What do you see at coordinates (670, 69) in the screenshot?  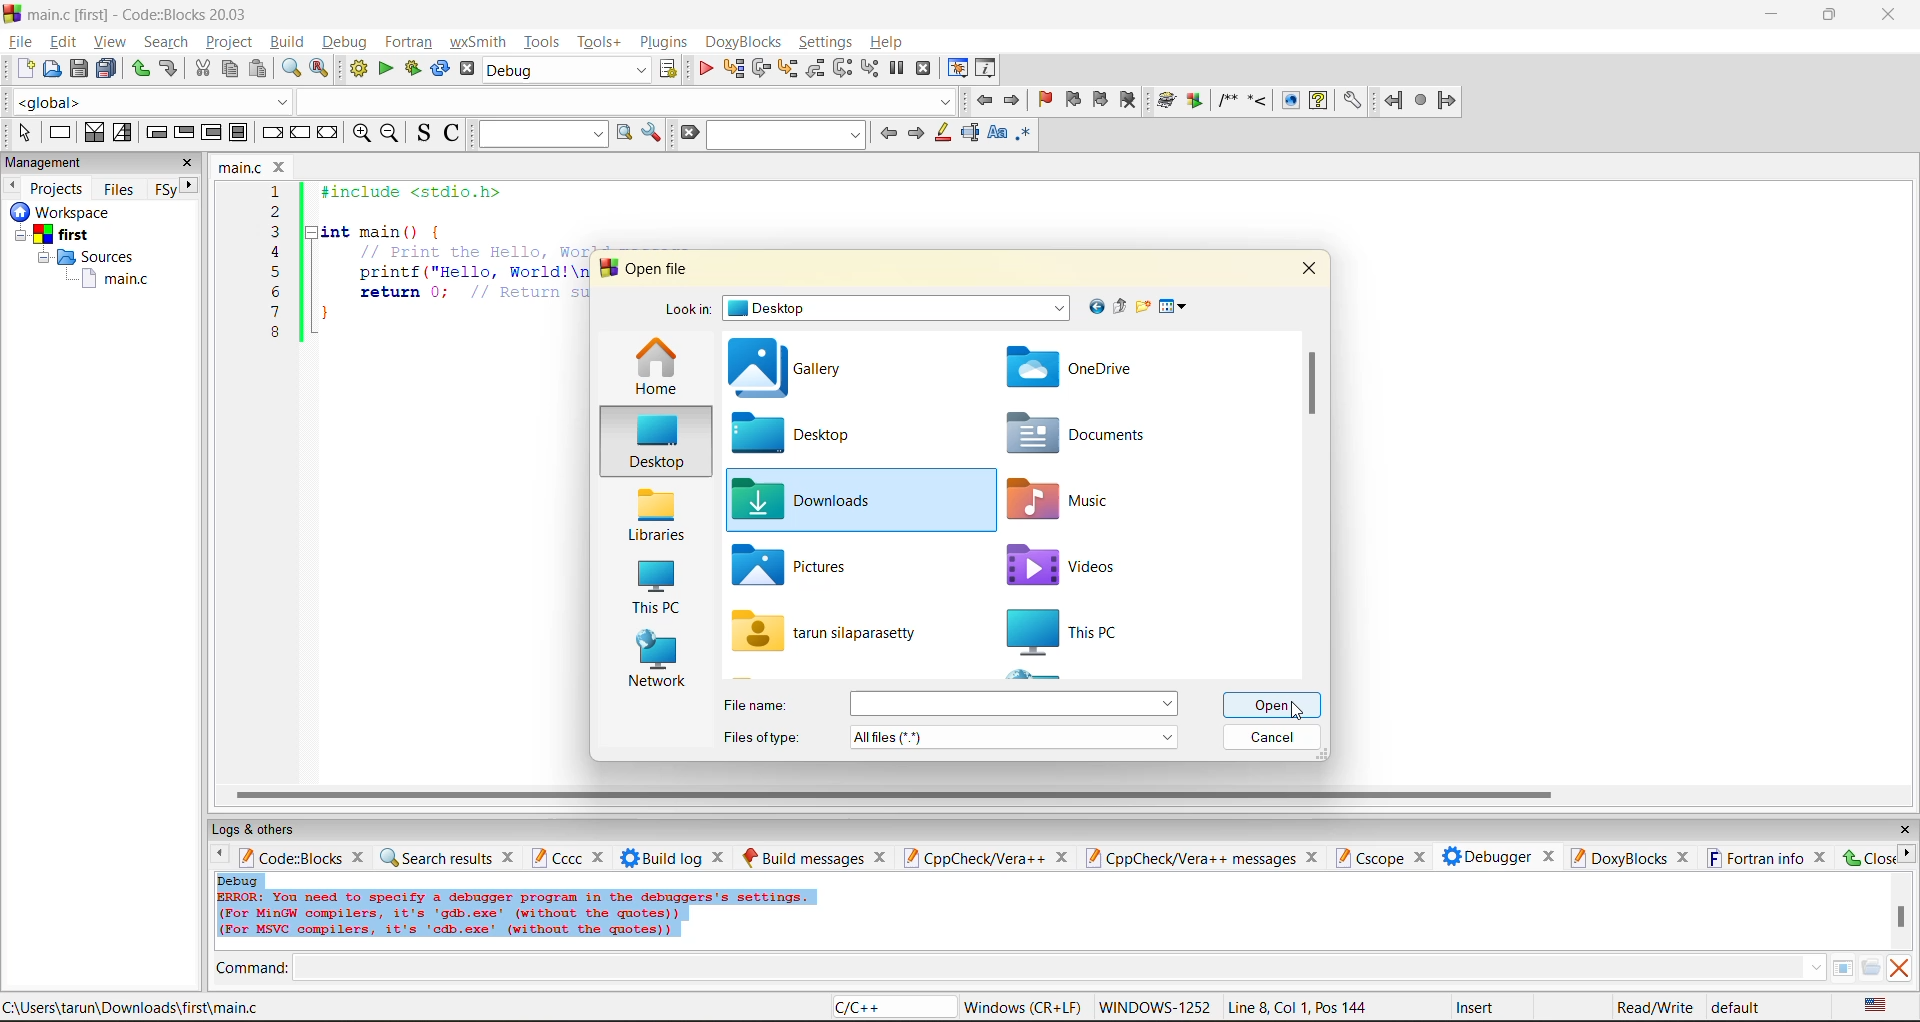 I see `show the select target dialog` at bounding box center [670, 69].